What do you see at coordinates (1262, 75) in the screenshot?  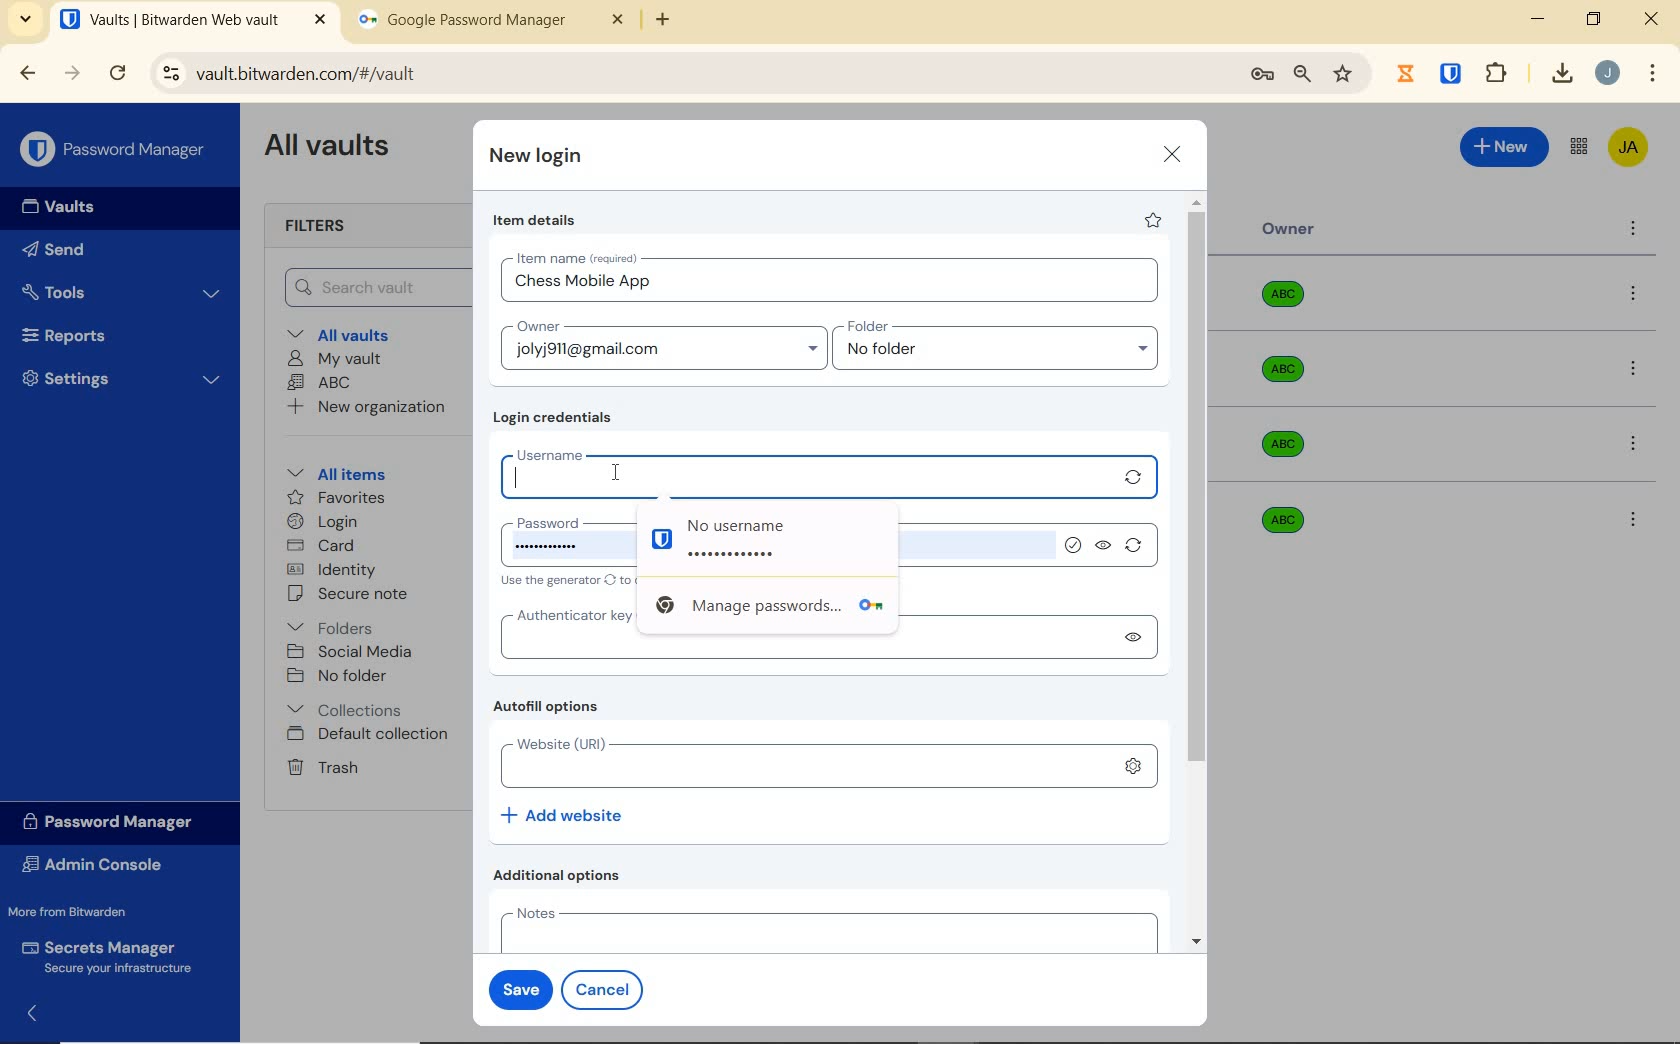 I see `manage passwords` at bounding box center [1262, 75].